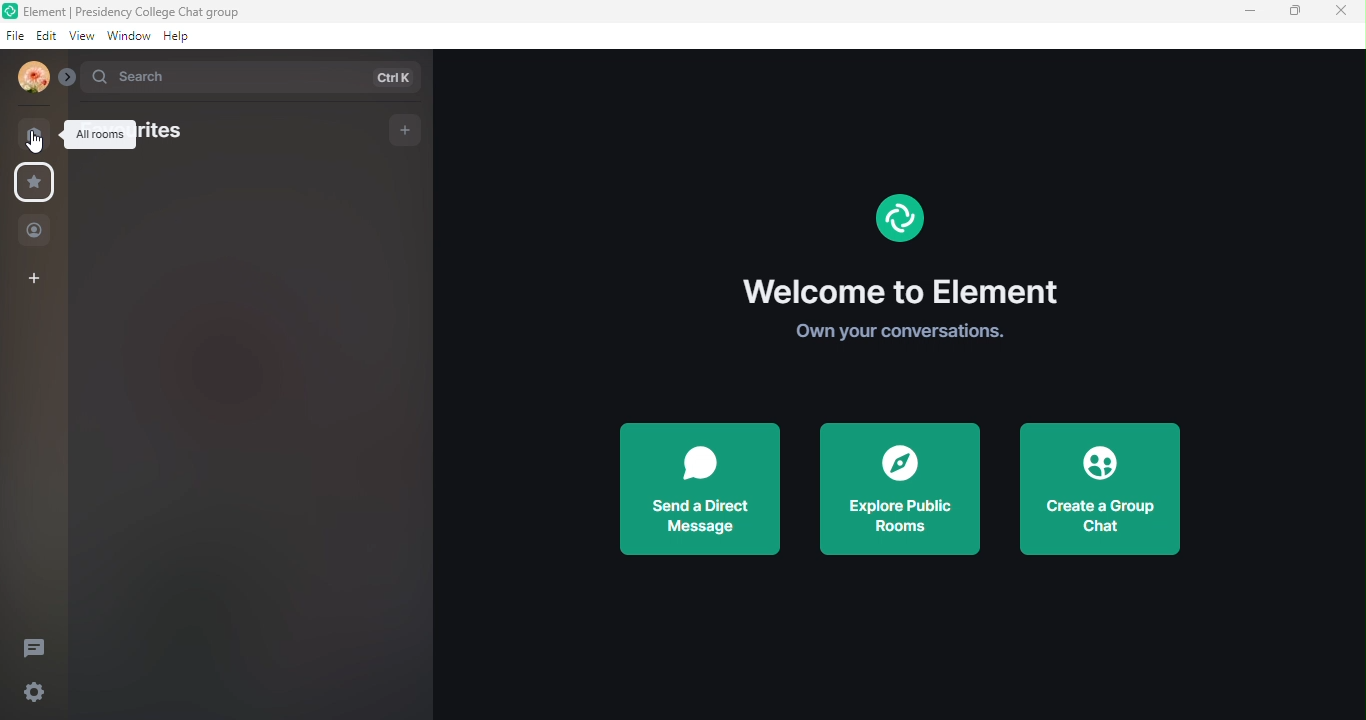 The height and width of the screenshot is (720, 1366). What do you see at coordinates (13, 38) in the screenshot?
I see `file` at bounding box center [13, 38].